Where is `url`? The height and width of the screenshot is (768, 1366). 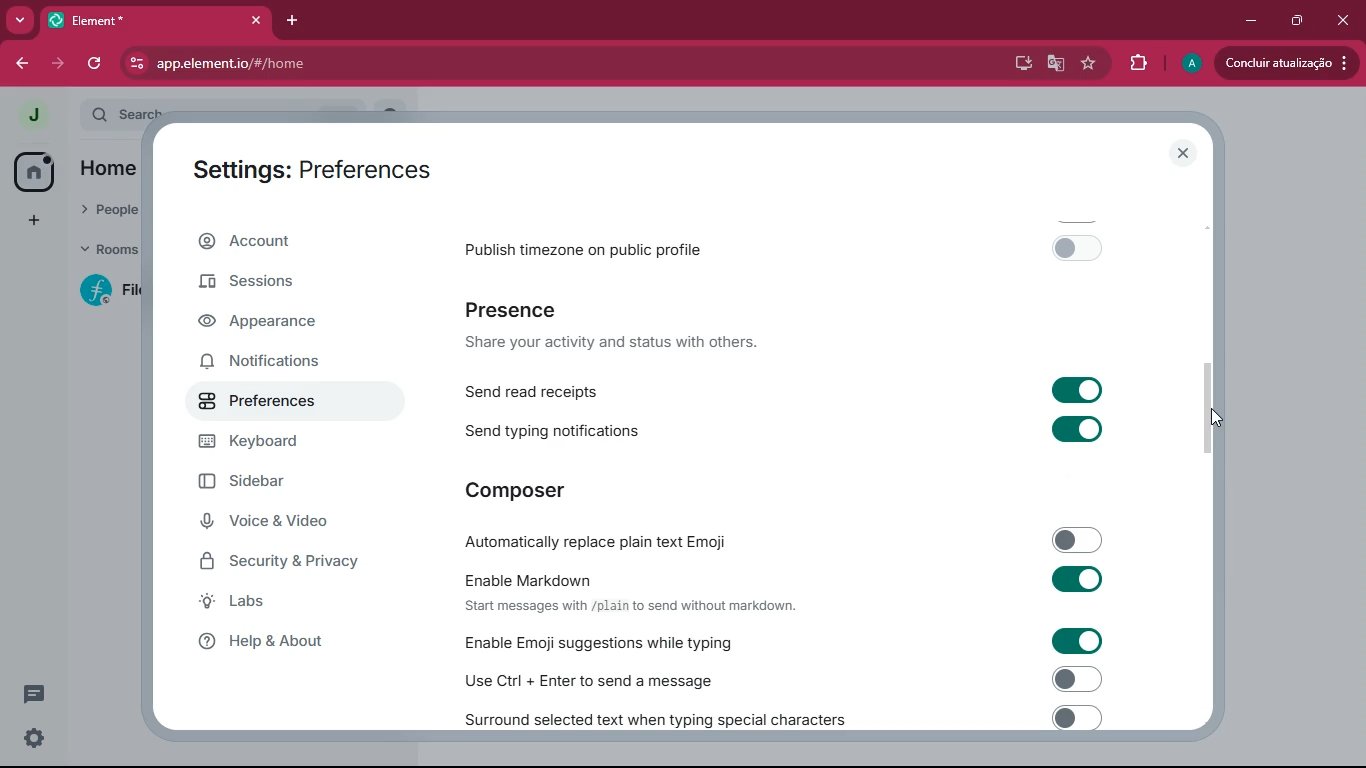 url is located at coordinates (353, 64).